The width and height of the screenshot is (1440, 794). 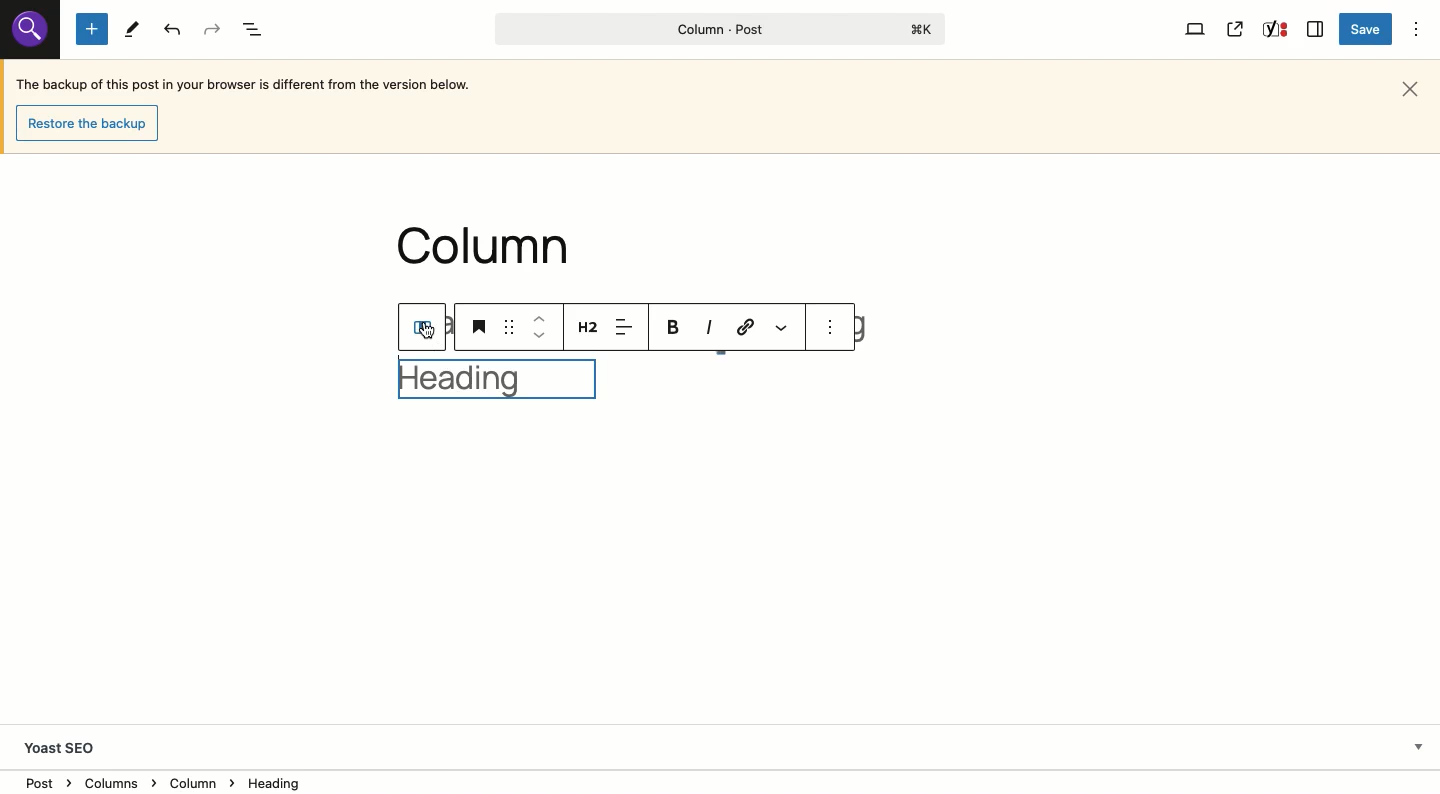 What do you see at coordinates (545, 330) in the screenshot?
I see `move up down` at bounding box center [545, 330].